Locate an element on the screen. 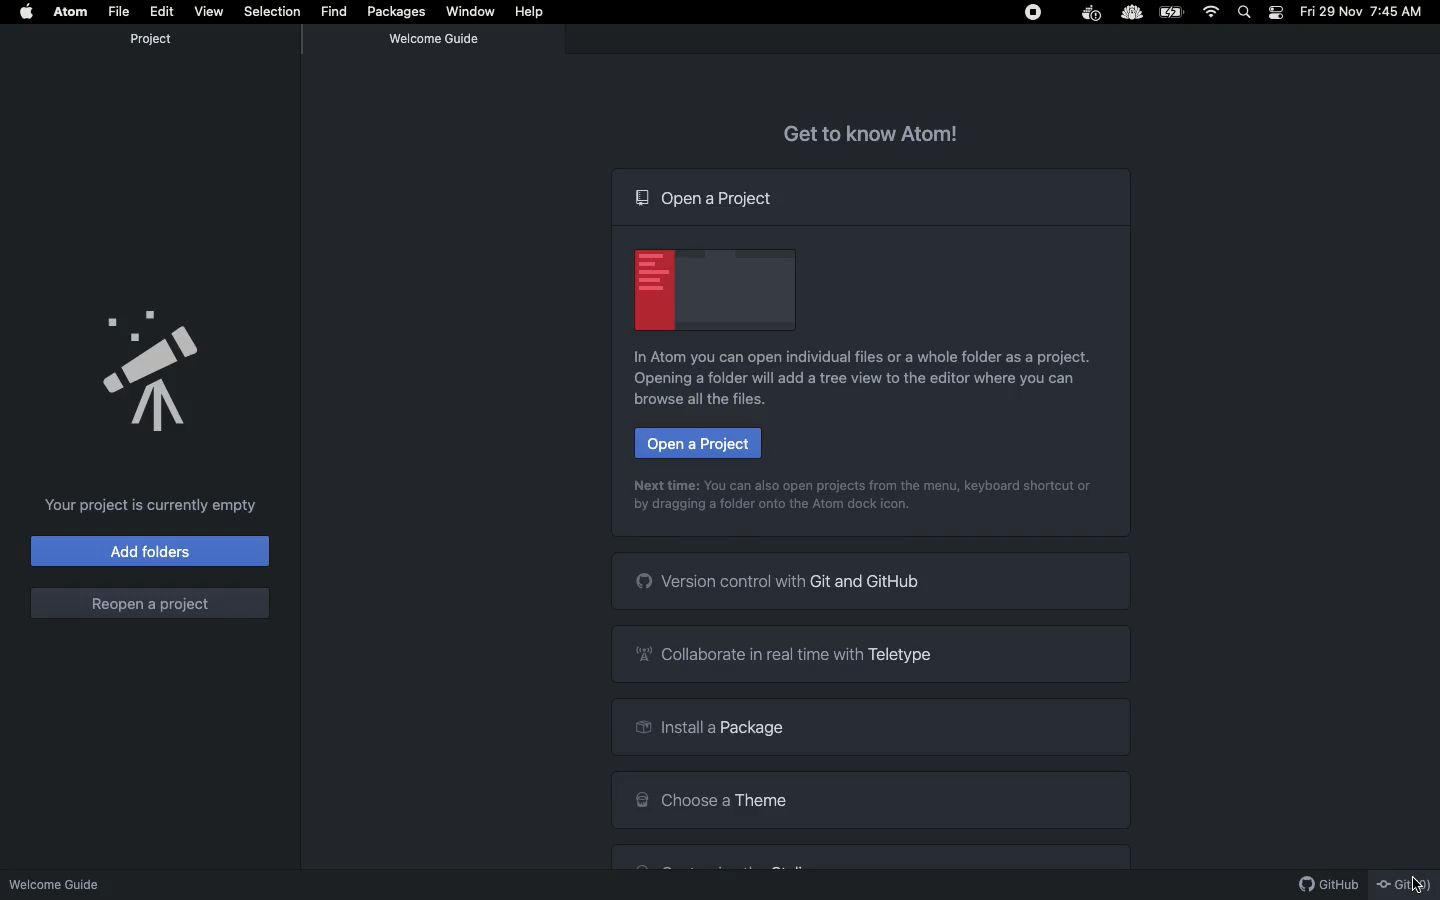 This screenshot has height=900, width=1440. Emblem is located at coordinates (713, 291).